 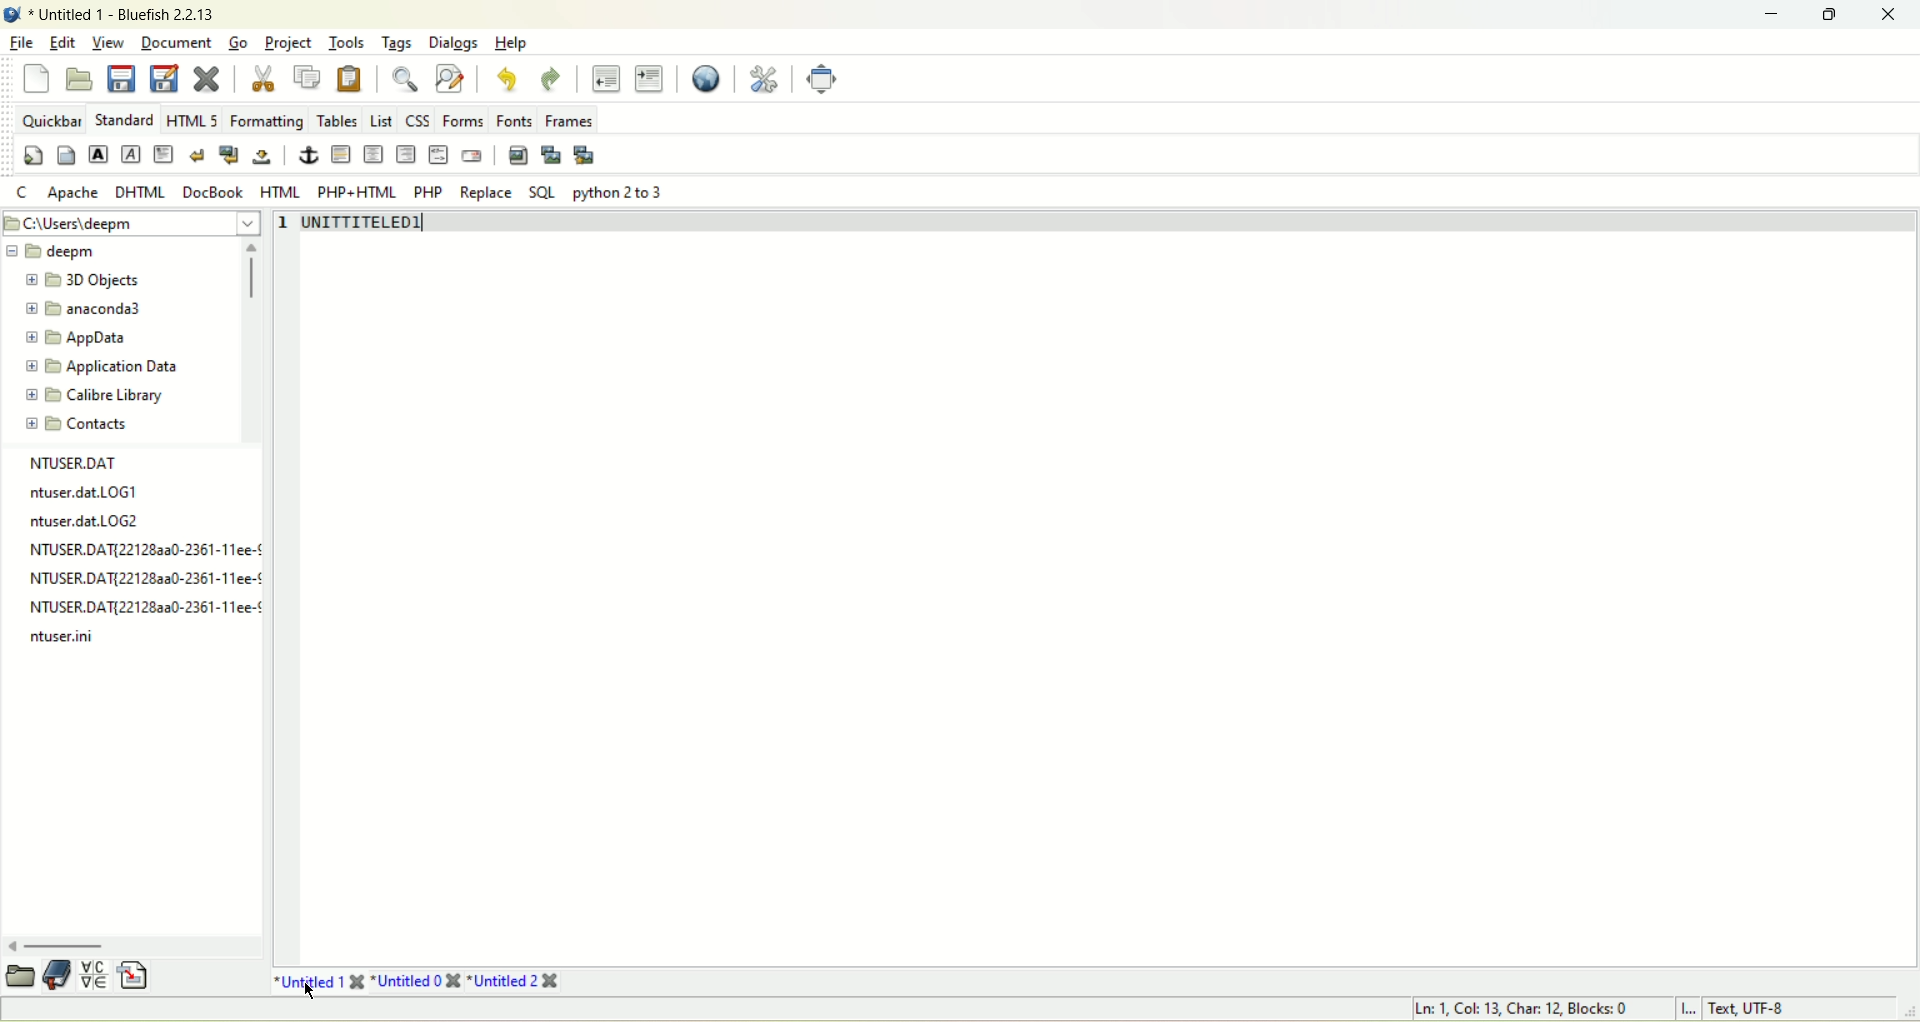 What do you see at coordinates (89, 277) in the screenshot?
I see `3D objects` at bounding box center [89, 277].